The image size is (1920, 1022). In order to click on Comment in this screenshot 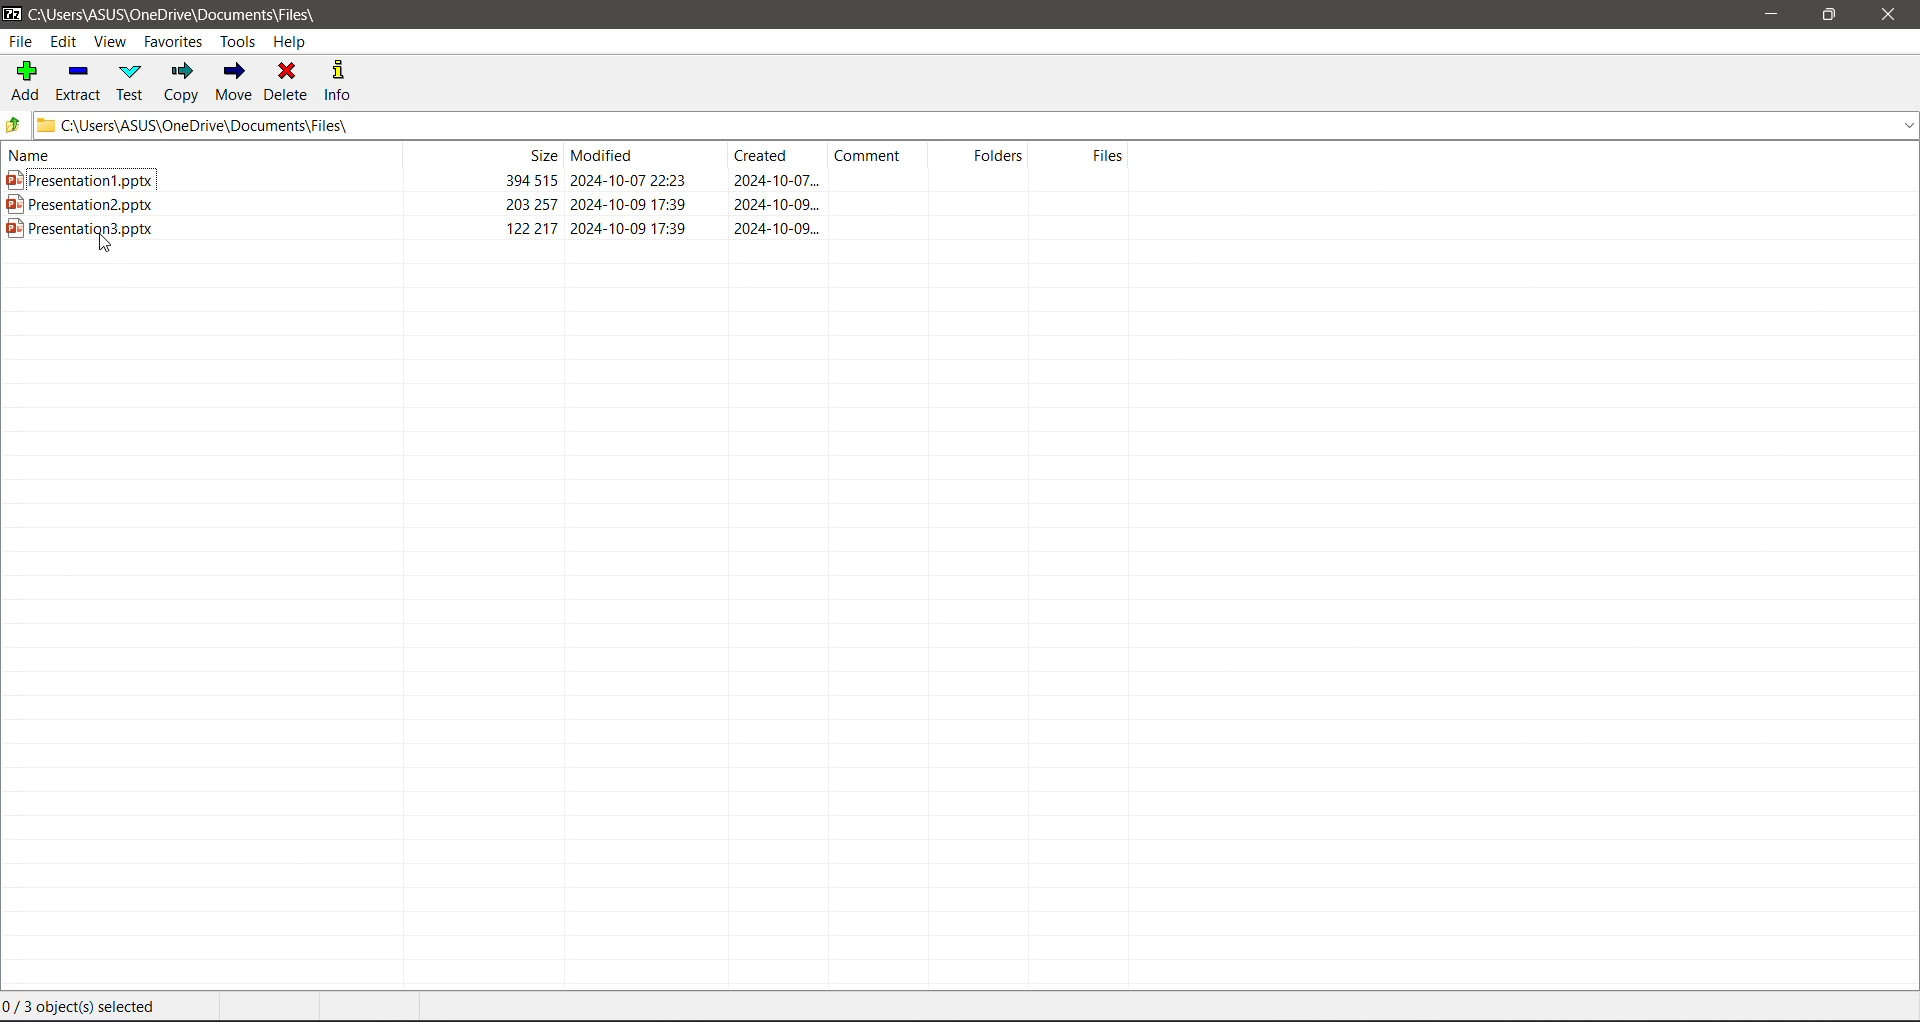, I will do `click(882, 155)`.